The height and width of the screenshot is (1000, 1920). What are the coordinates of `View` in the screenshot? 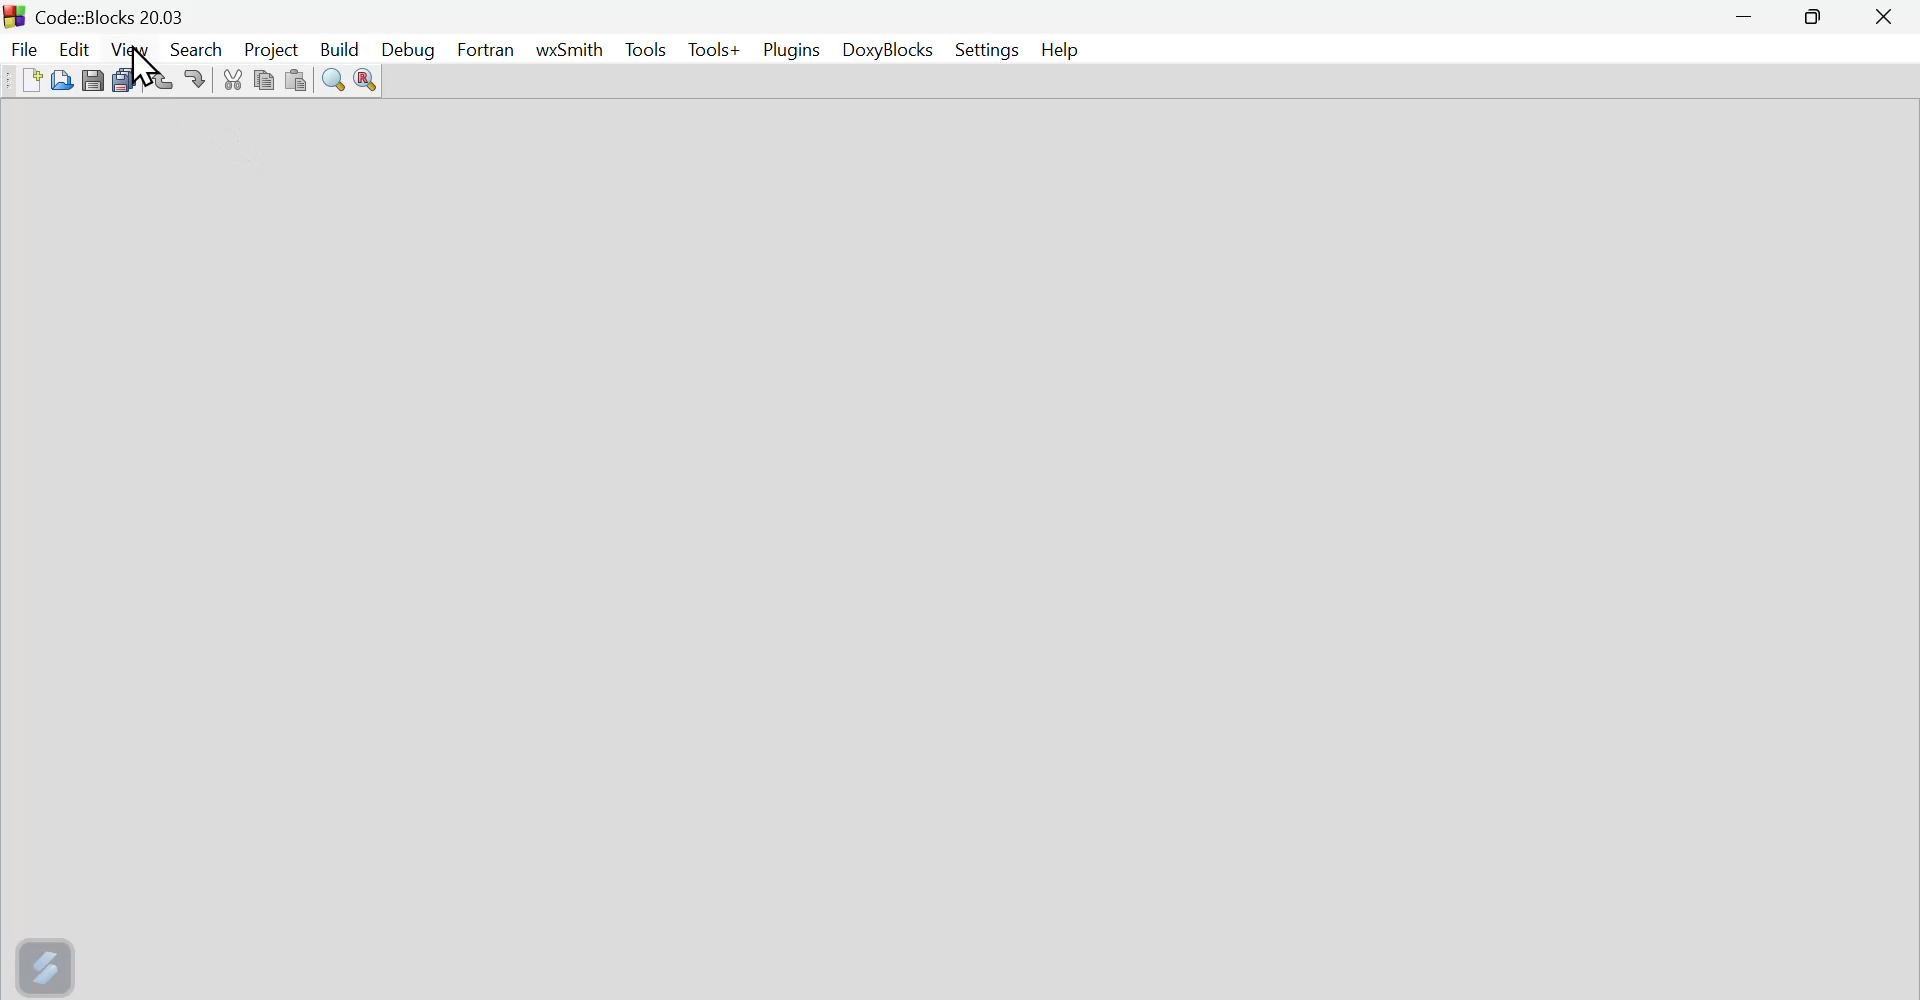 It's located at (131, 46).